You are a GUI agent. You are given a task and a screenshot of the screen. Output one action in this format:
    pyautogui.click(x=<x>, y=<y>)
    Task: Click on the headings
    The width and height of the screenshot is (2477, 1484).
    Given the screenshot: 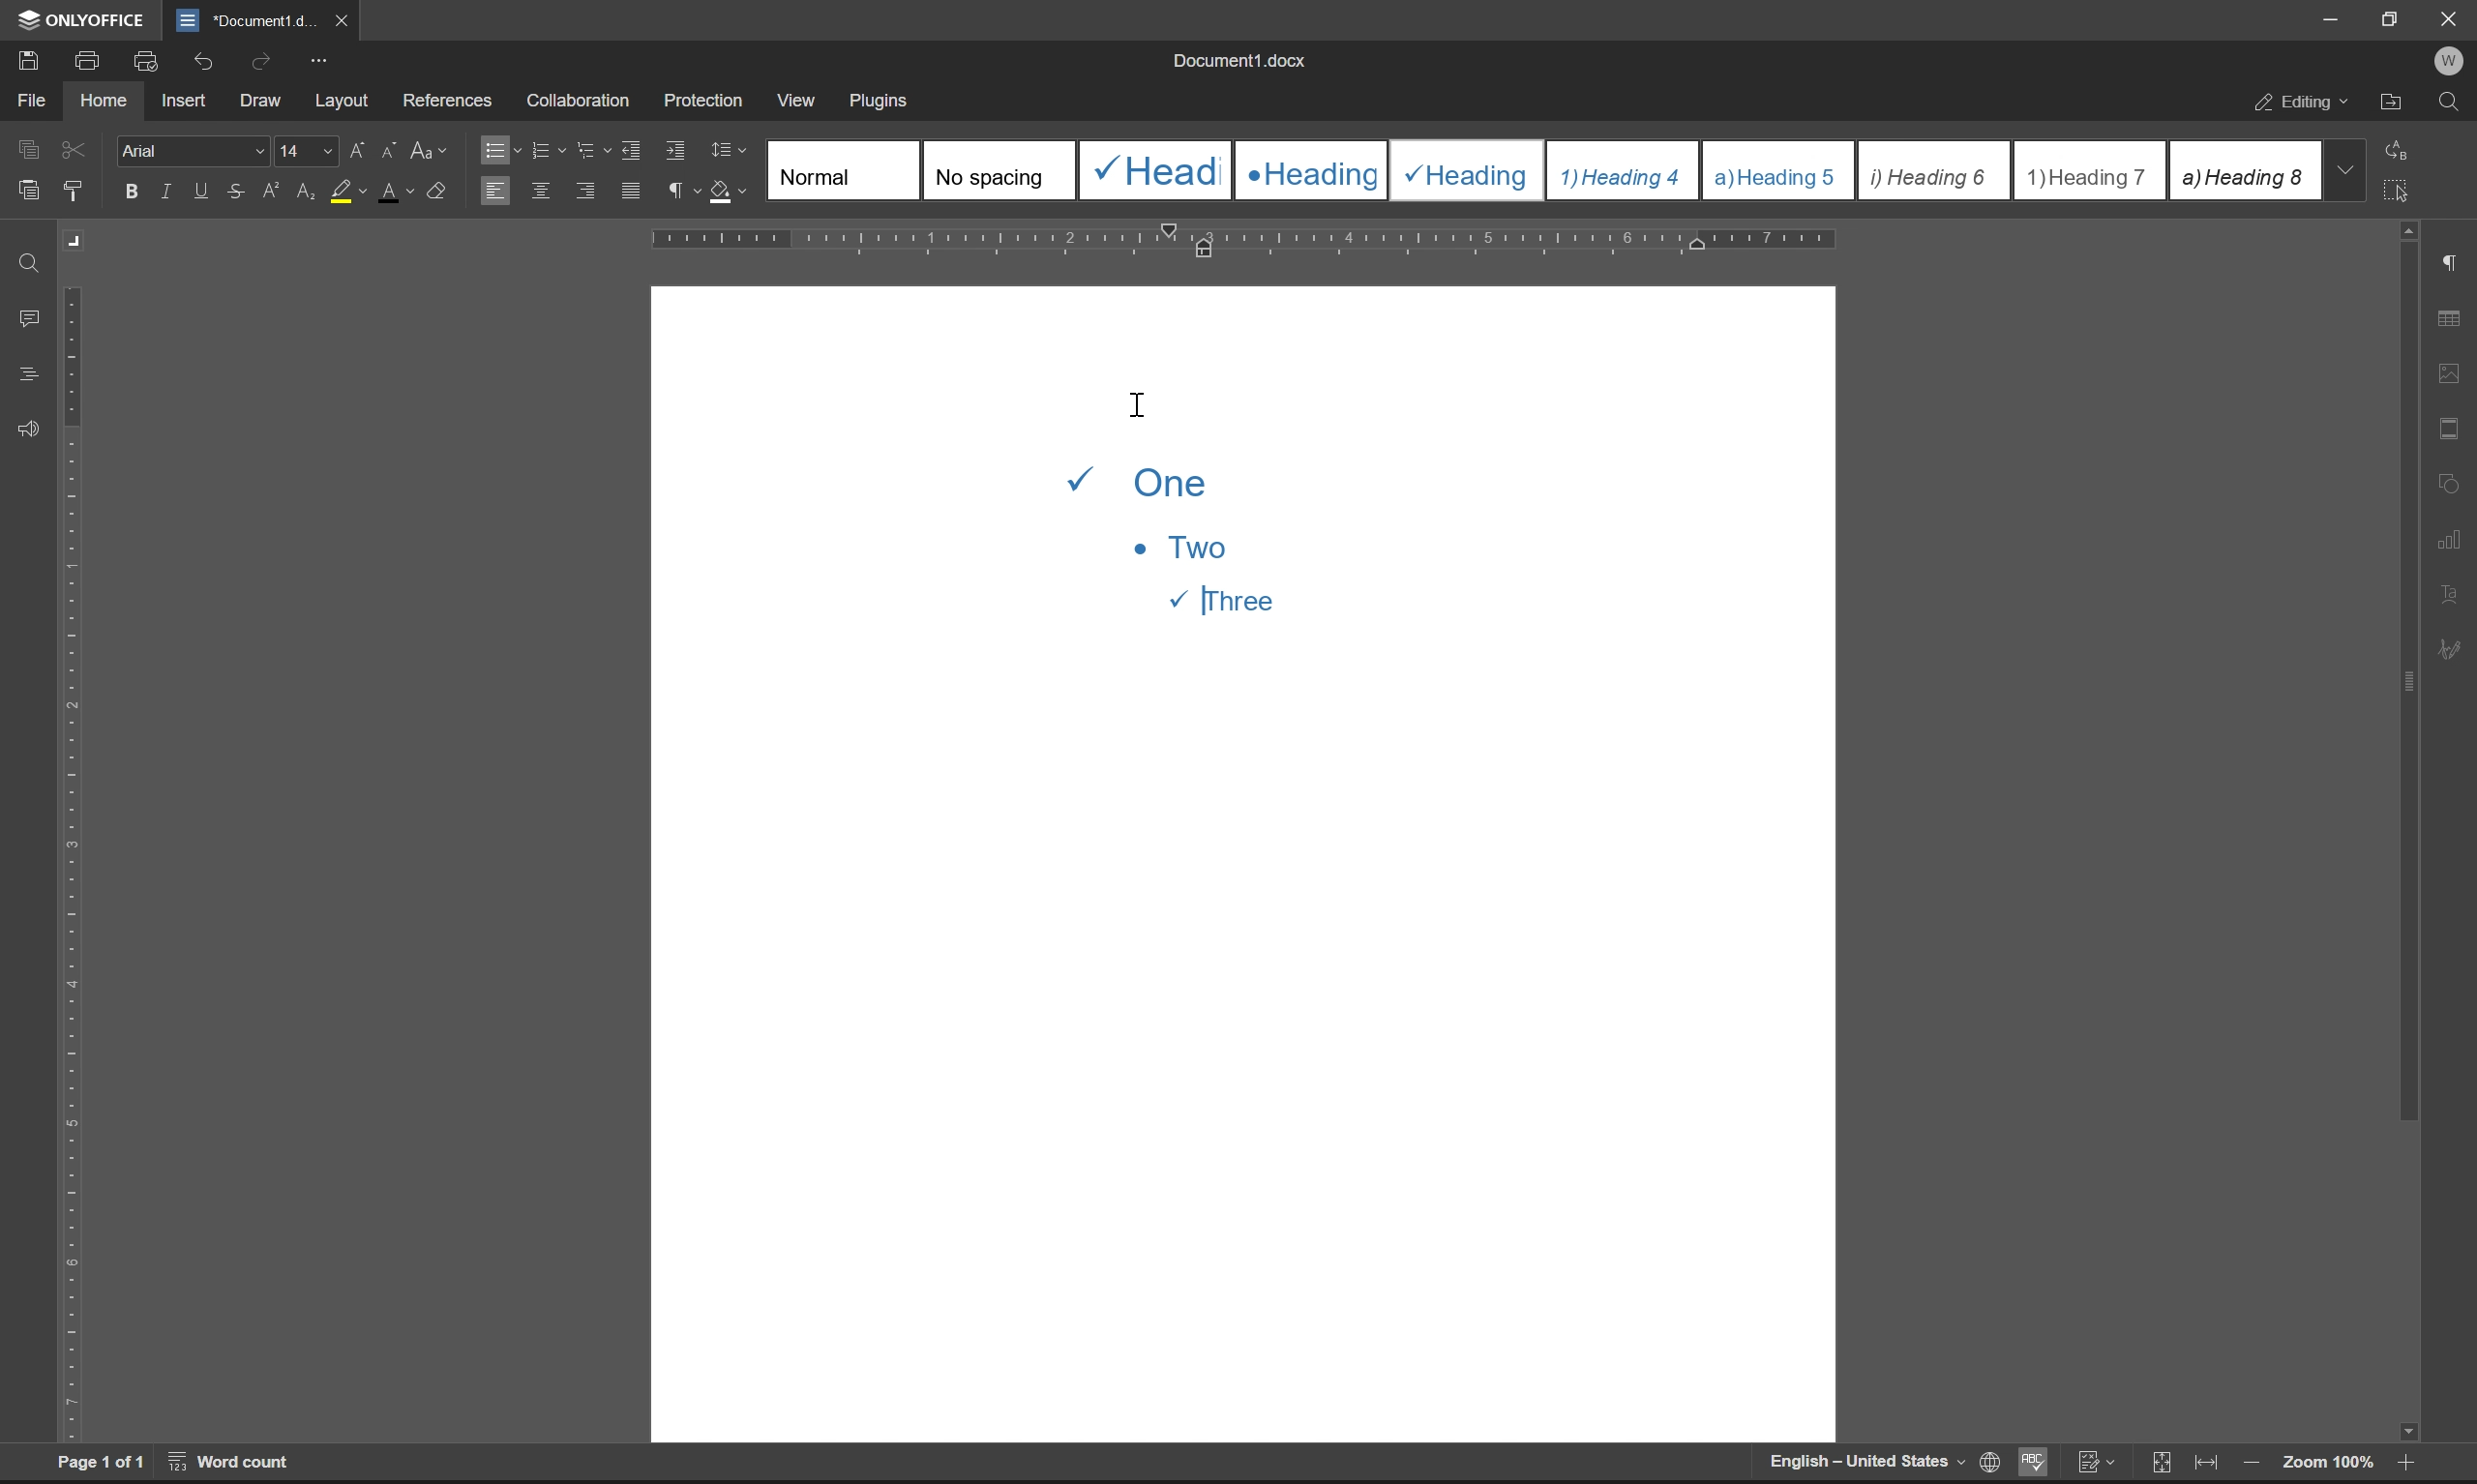 What is the action you would take?
    pyautogui.click(x=28, y=375)
    